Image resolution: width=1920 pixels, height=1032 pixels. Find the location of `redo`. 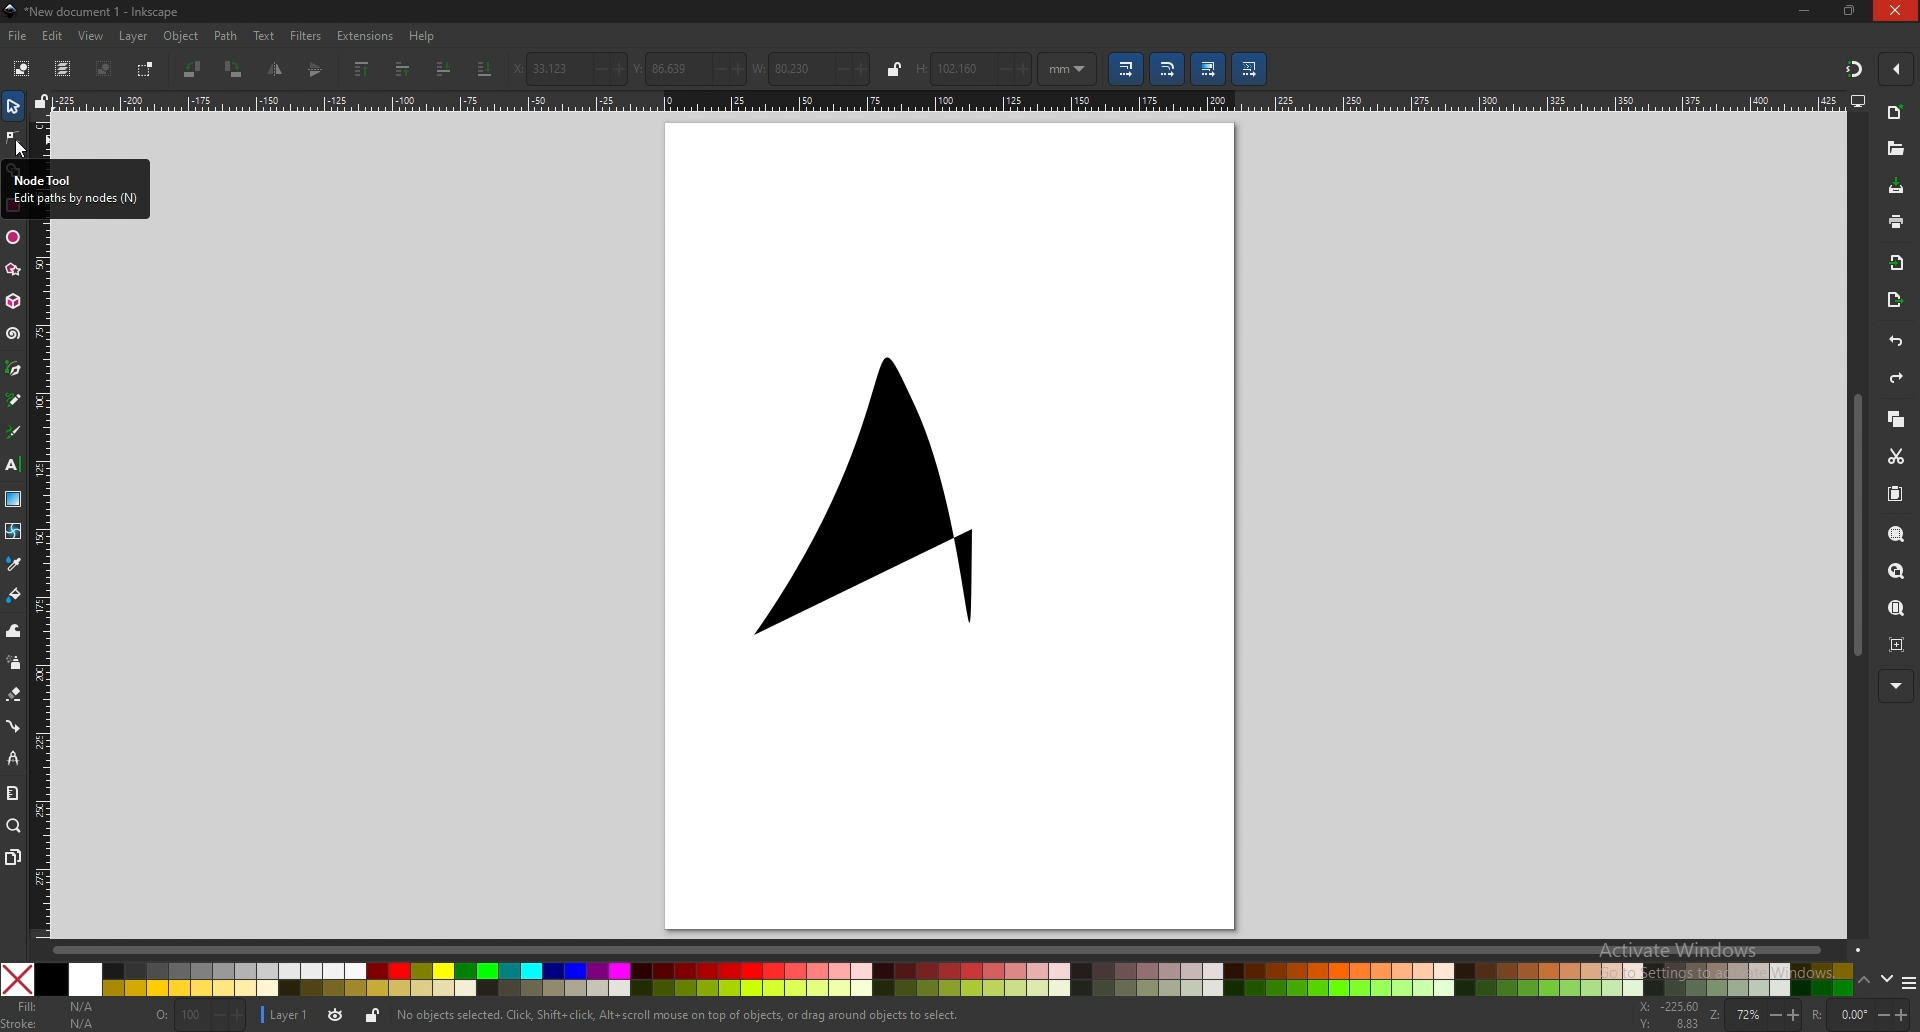

redo is located at coordinates (1896, 378).